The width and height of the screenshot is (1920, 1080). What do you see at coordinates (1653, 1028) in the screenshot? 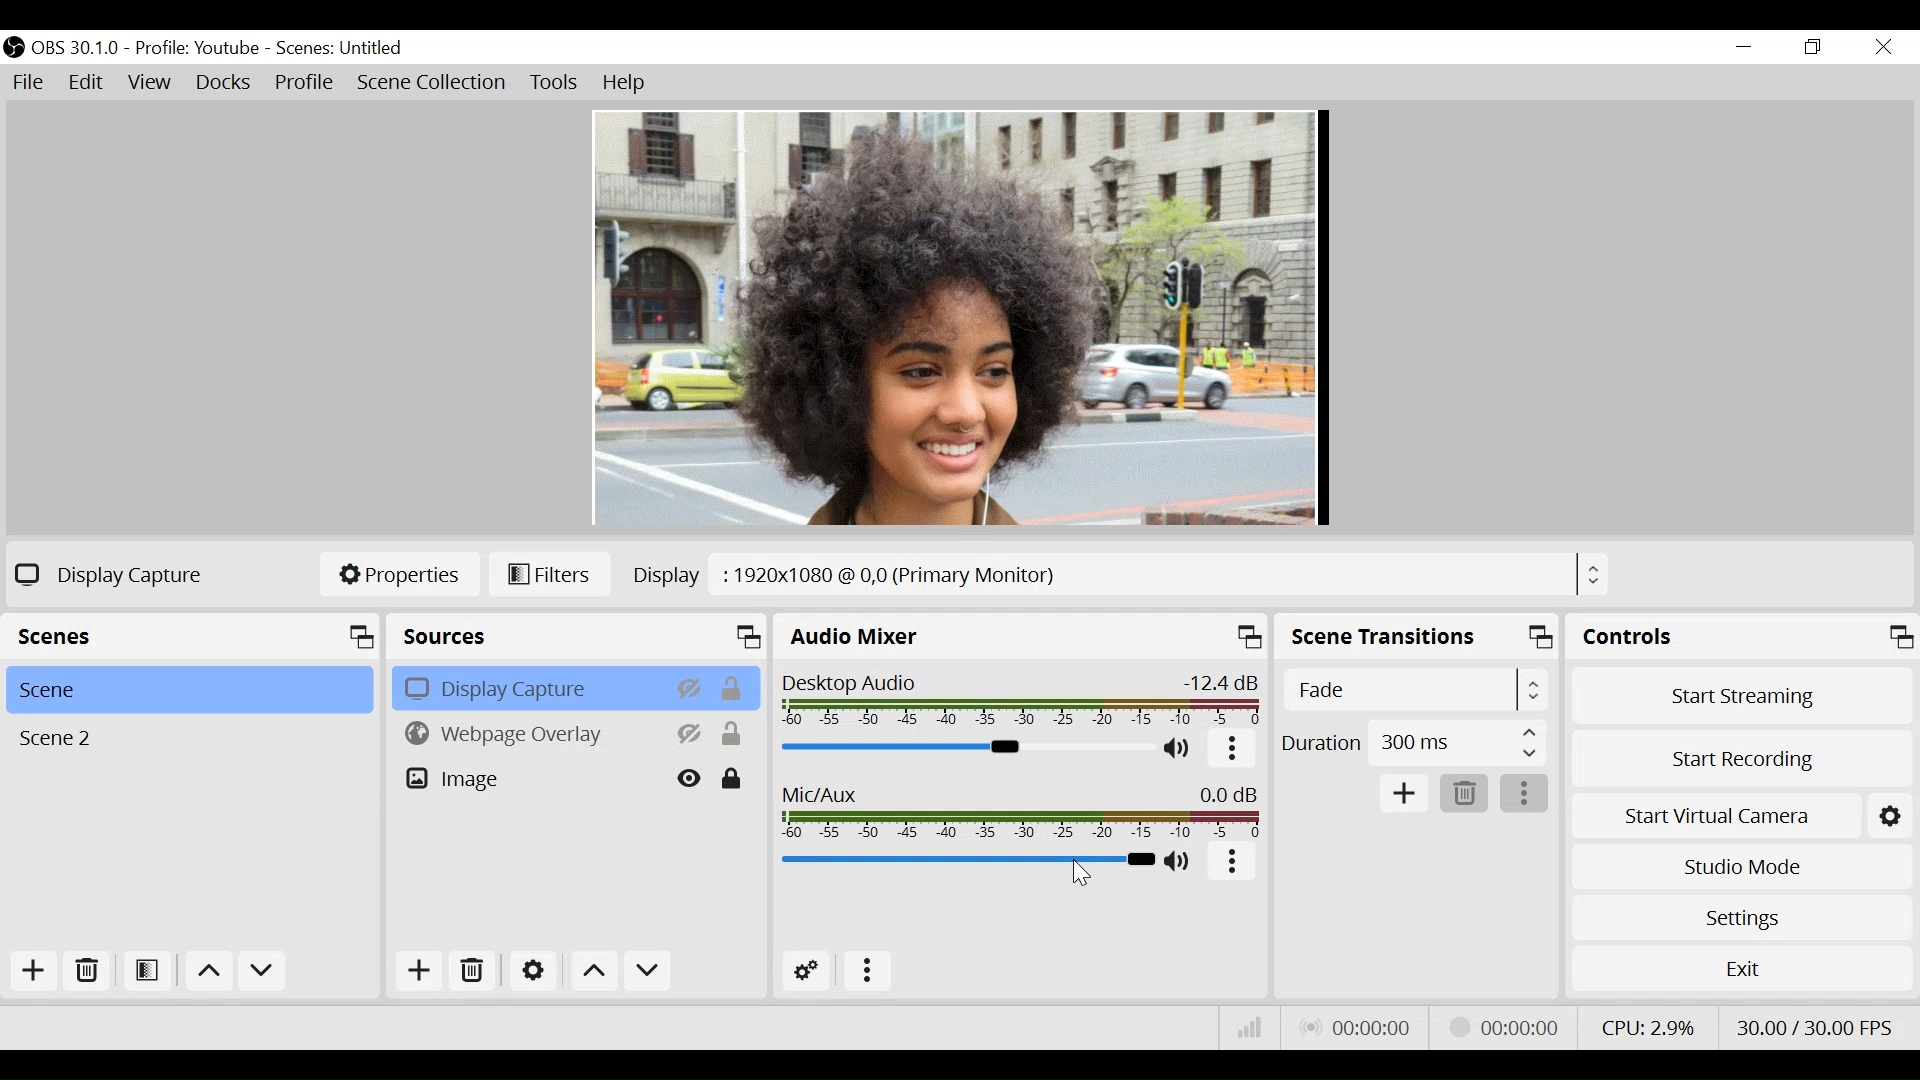
I see `CPU Usage` at bounding box center [1653, 1028].